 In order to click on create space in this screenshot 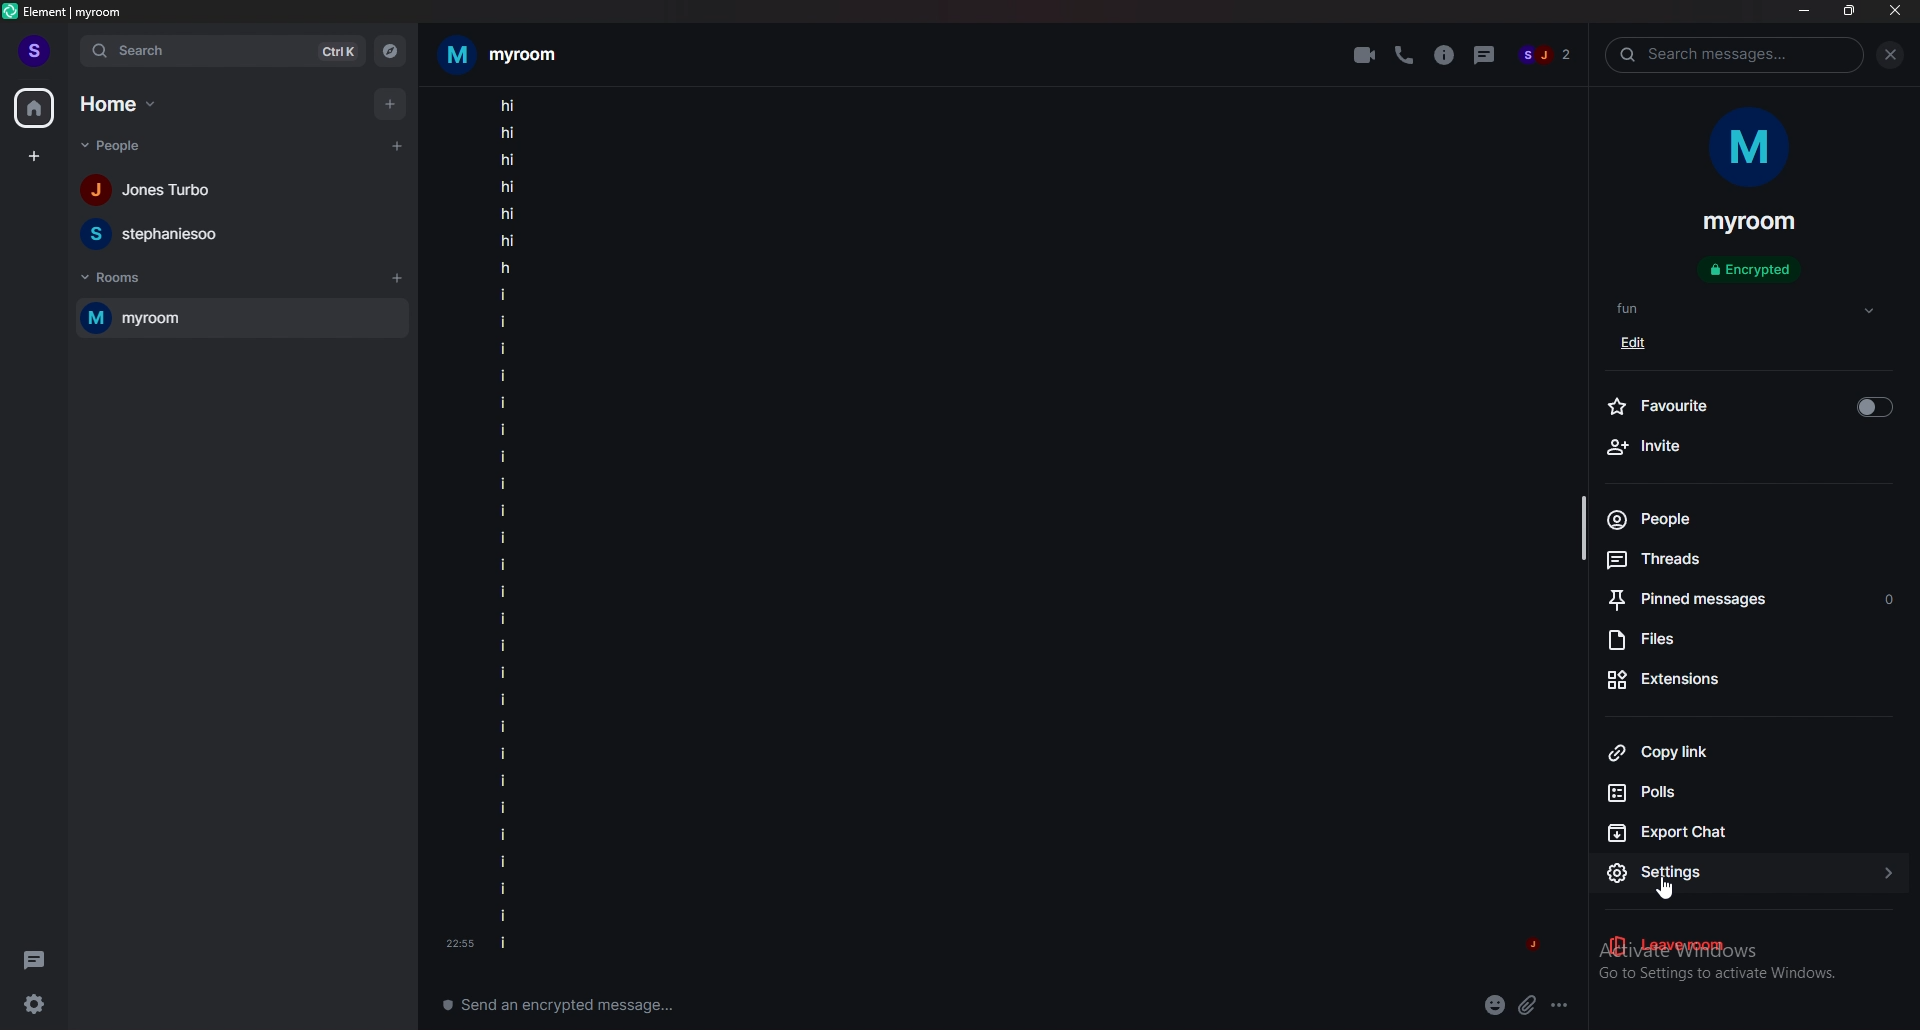, I will do `click(33, 156)`.